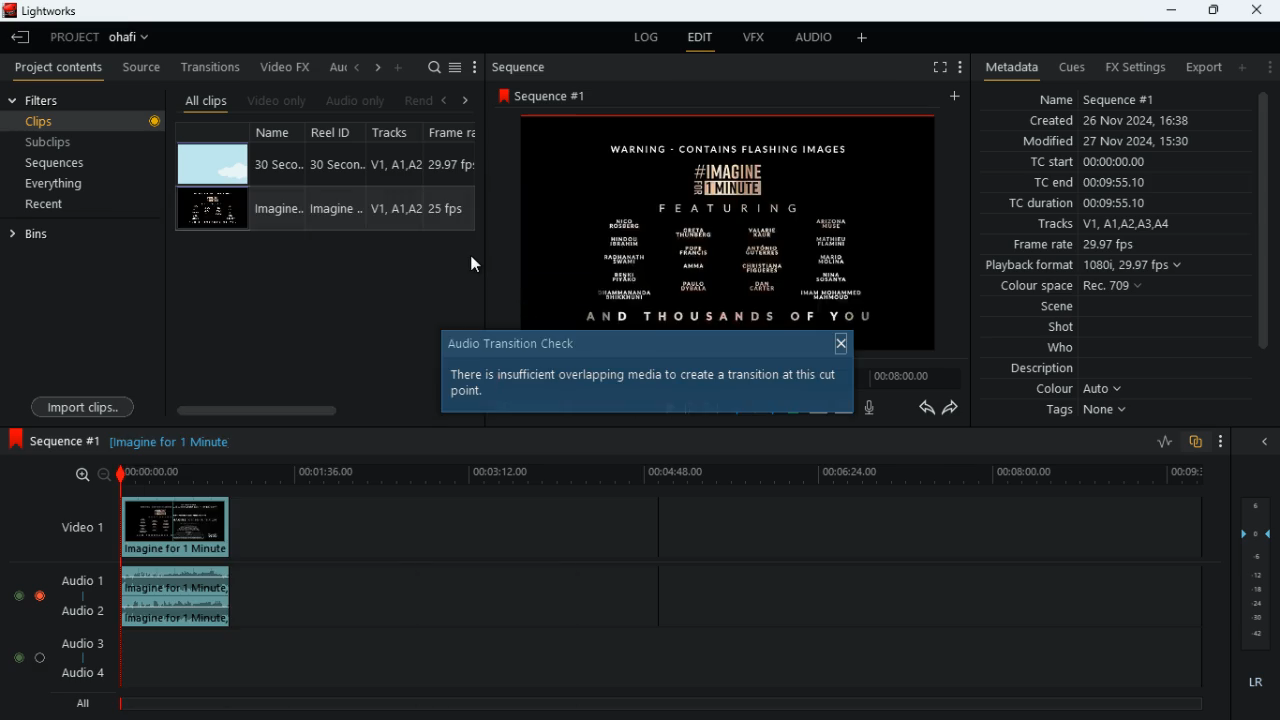 This screenshot has height=720, width=1280. I want to click on timeline, so click(668, 476).